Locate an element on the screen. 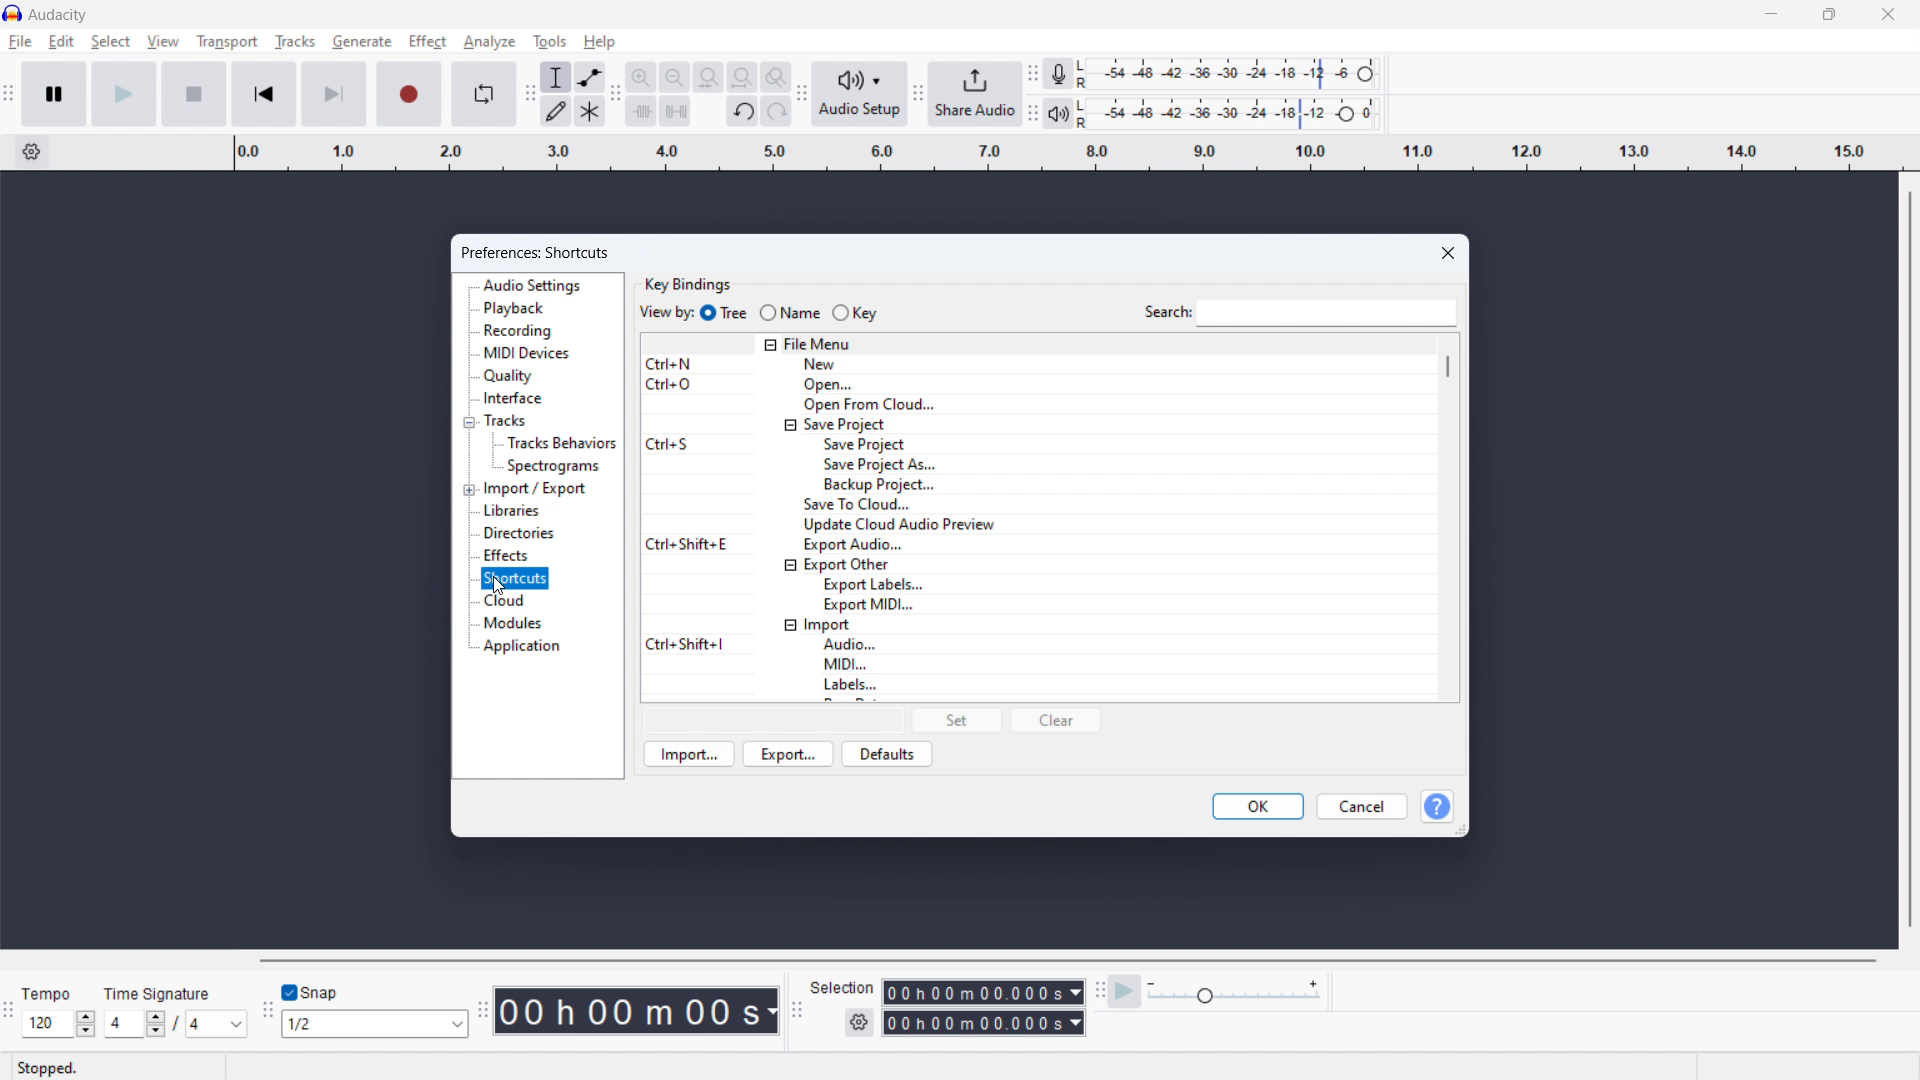  close is located at coordinates (1448, 254).